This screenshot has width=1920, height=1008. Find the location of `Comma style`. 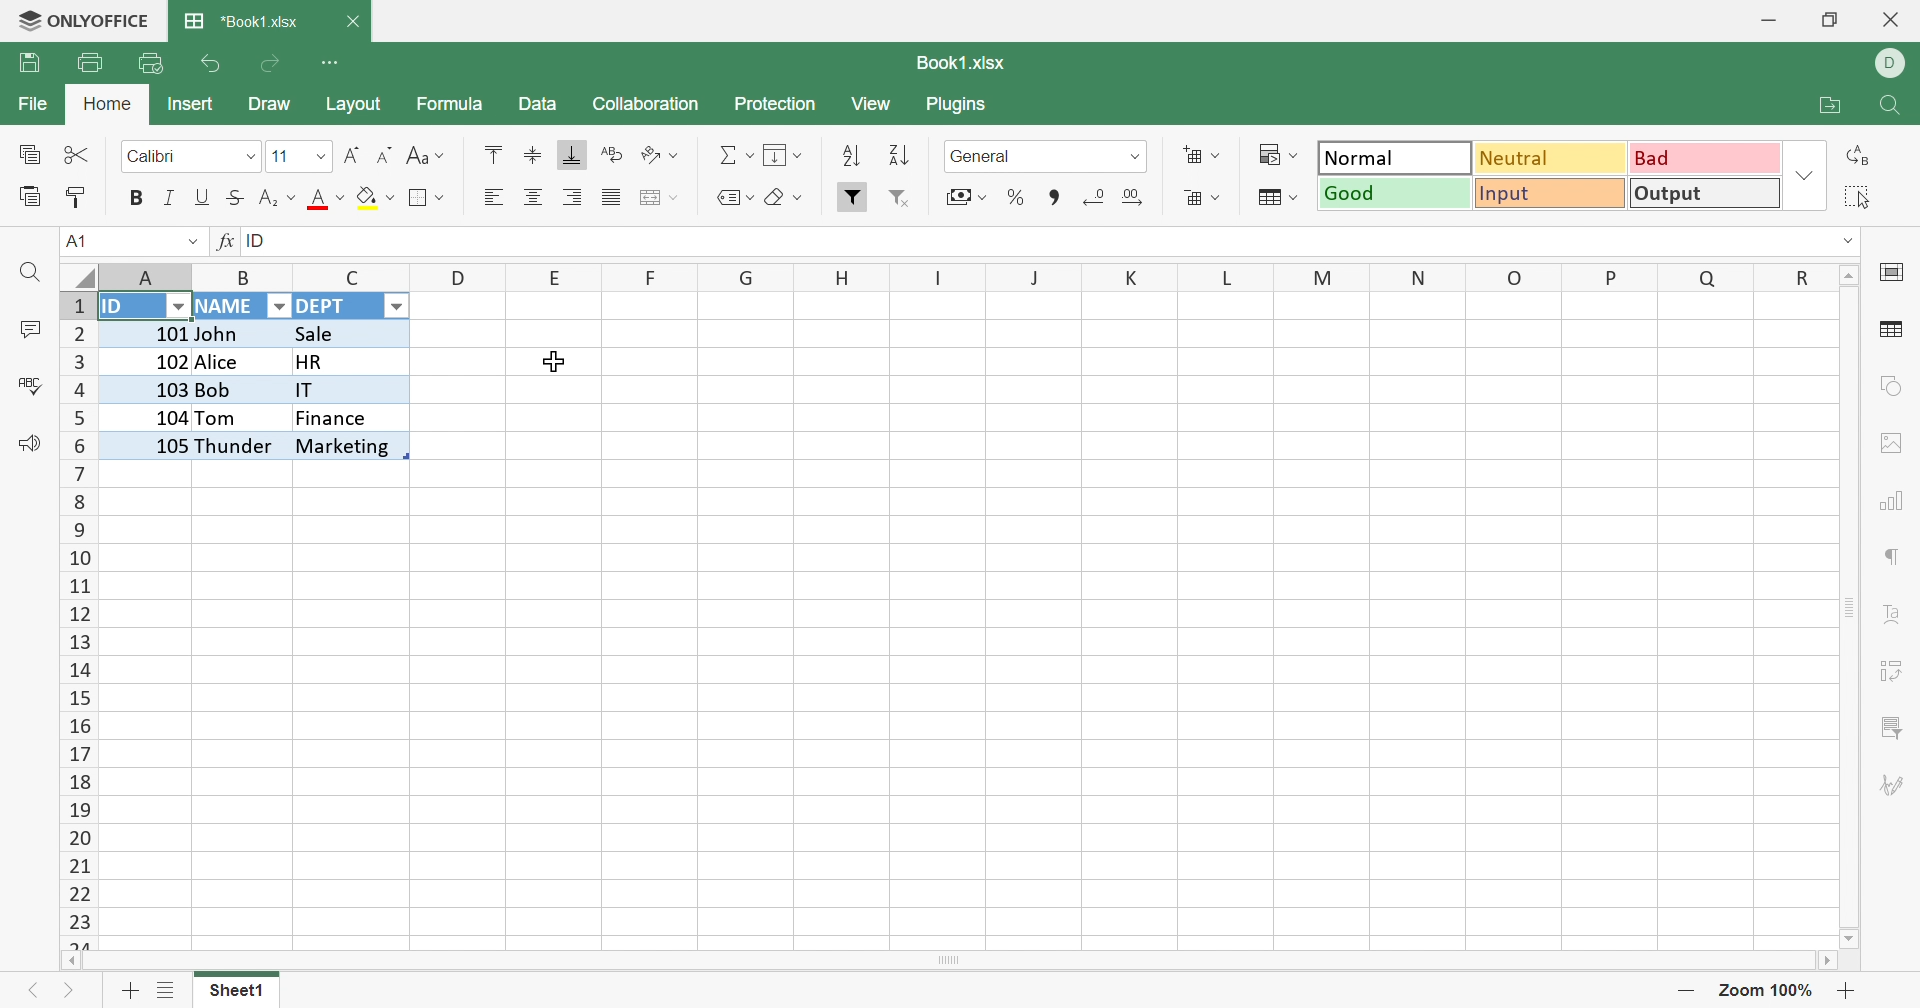

Comma style is located at coordinates (1052, 197).